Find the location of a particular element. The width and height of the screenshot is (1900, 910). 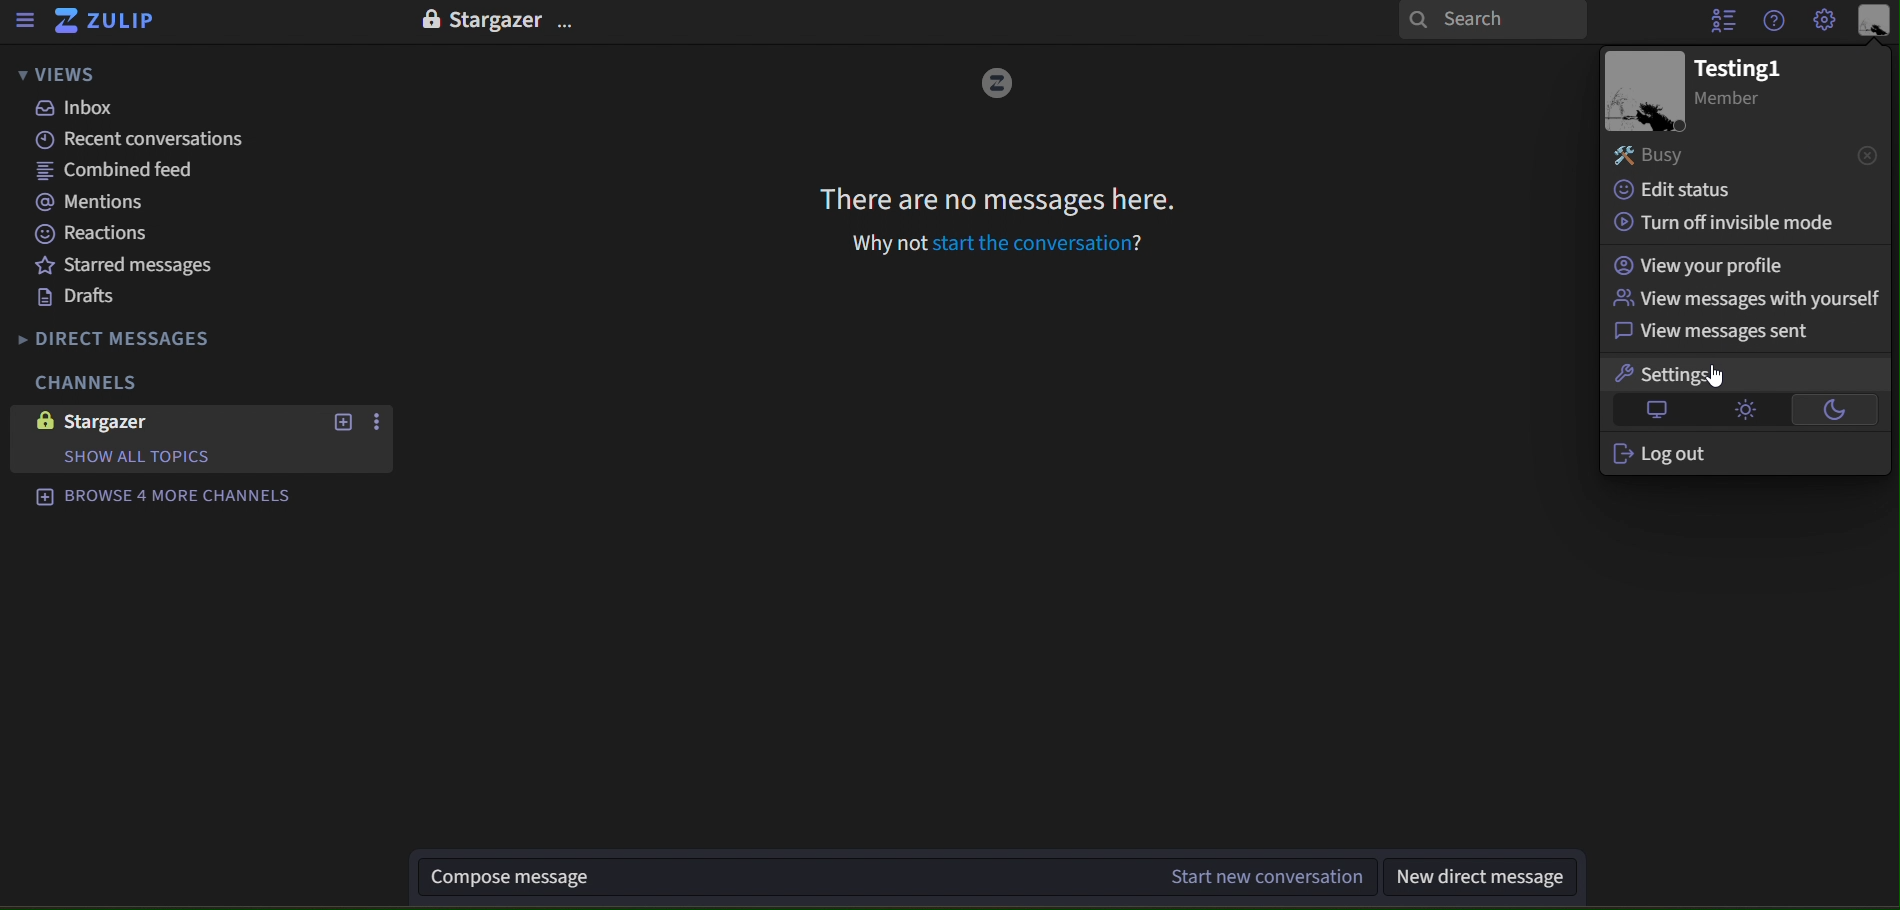

personal topic is located at coordinates (1876, 22).